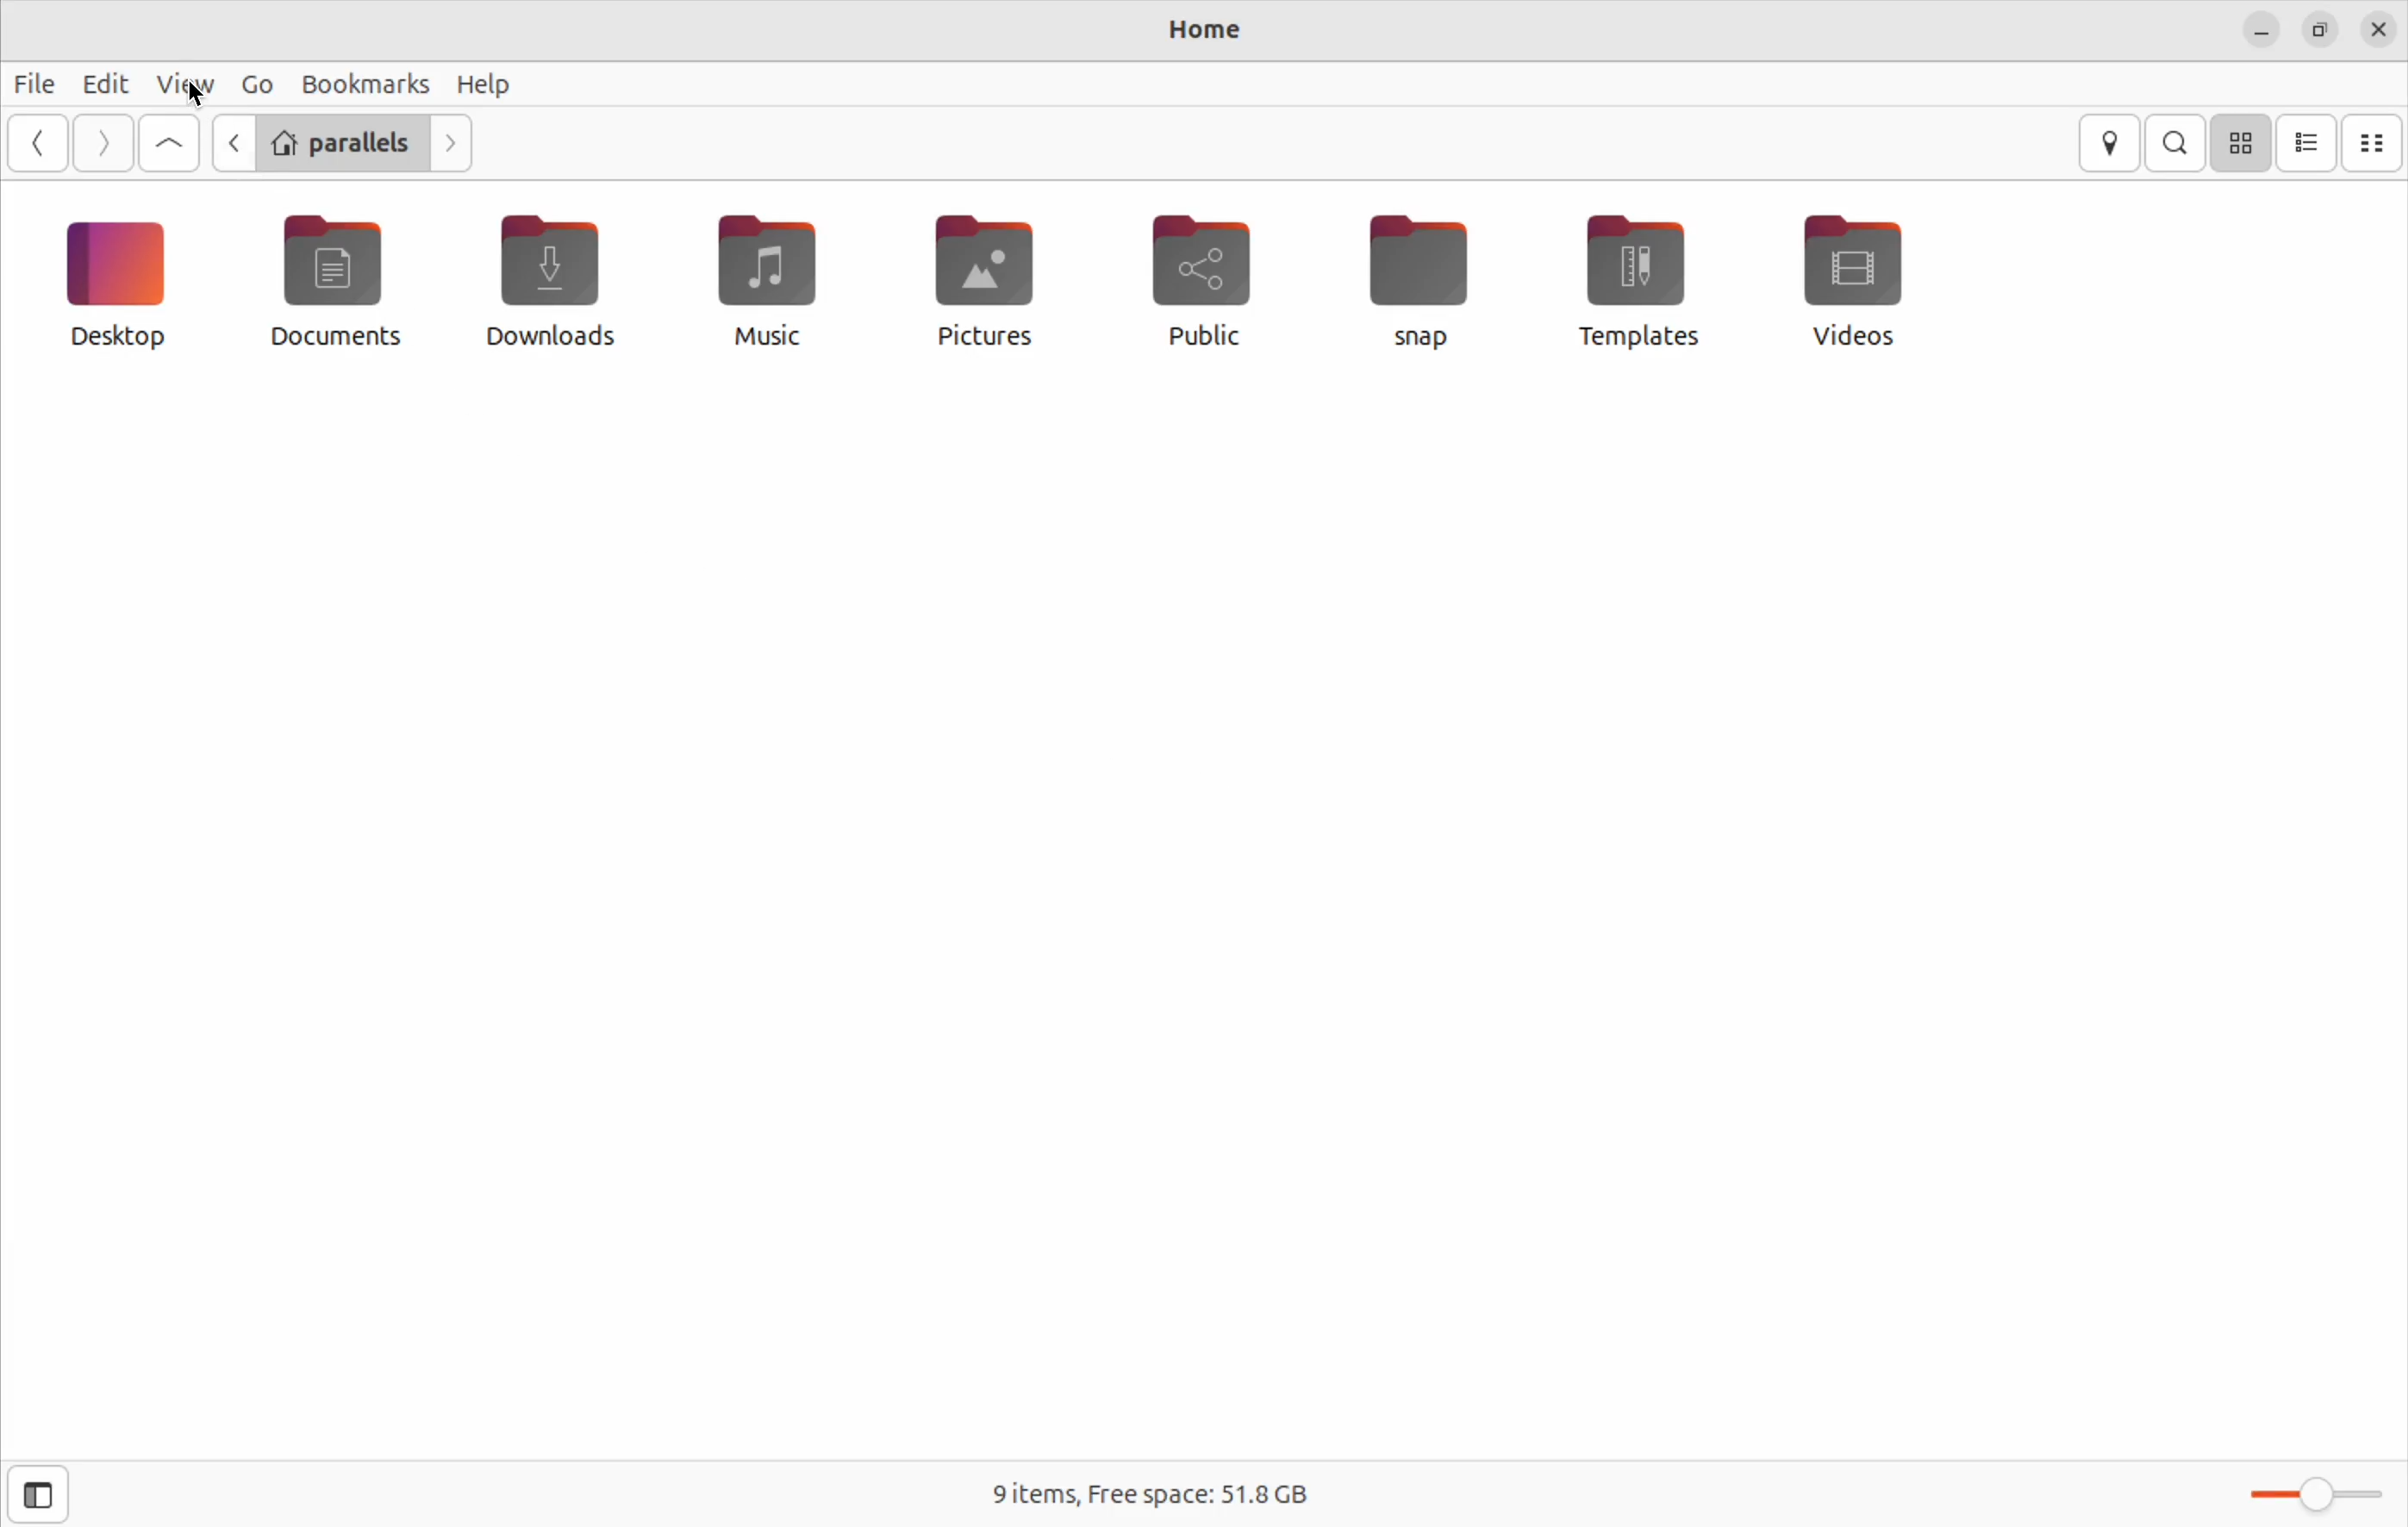  I want to click on music file, so click(758, 279).